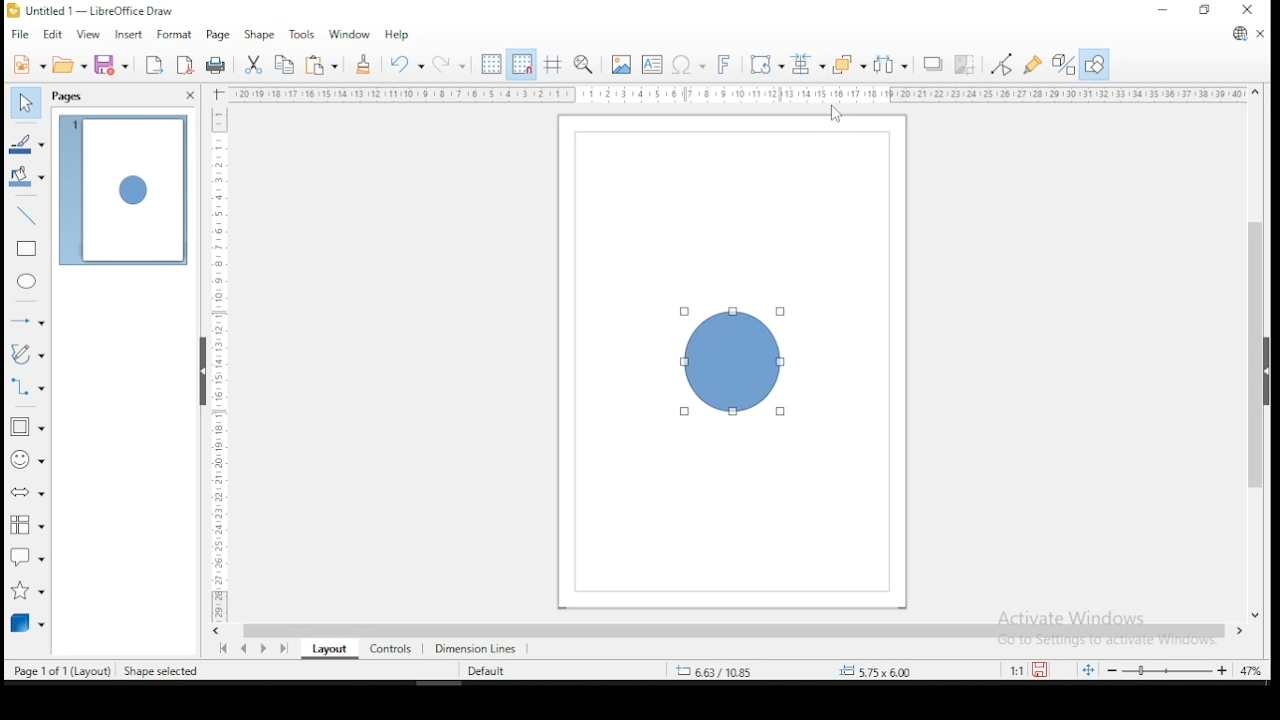 The width and height of the screenshot is (1280, 720). I want to click on next page, so click(268, 648).